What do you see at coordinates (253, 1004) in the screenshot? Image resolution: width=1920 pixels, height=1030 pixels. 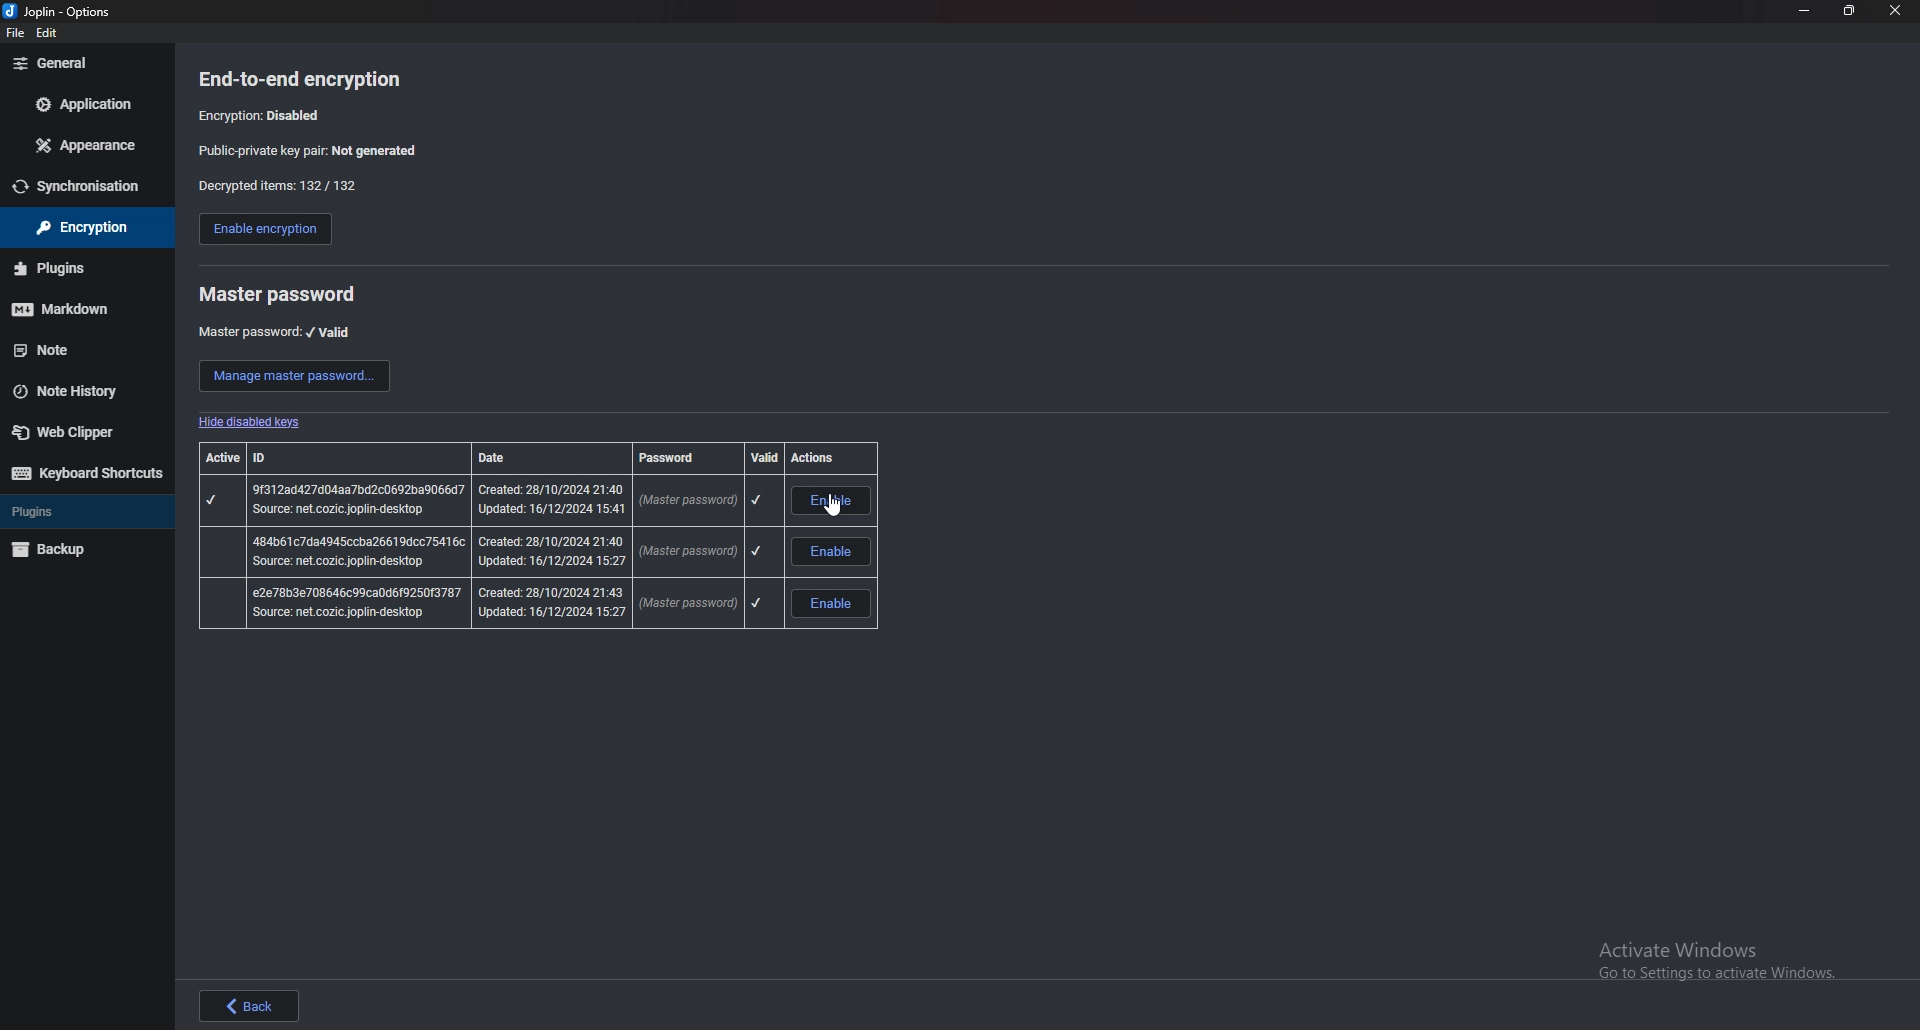 I see `back` at bounding box center [253, 1004].